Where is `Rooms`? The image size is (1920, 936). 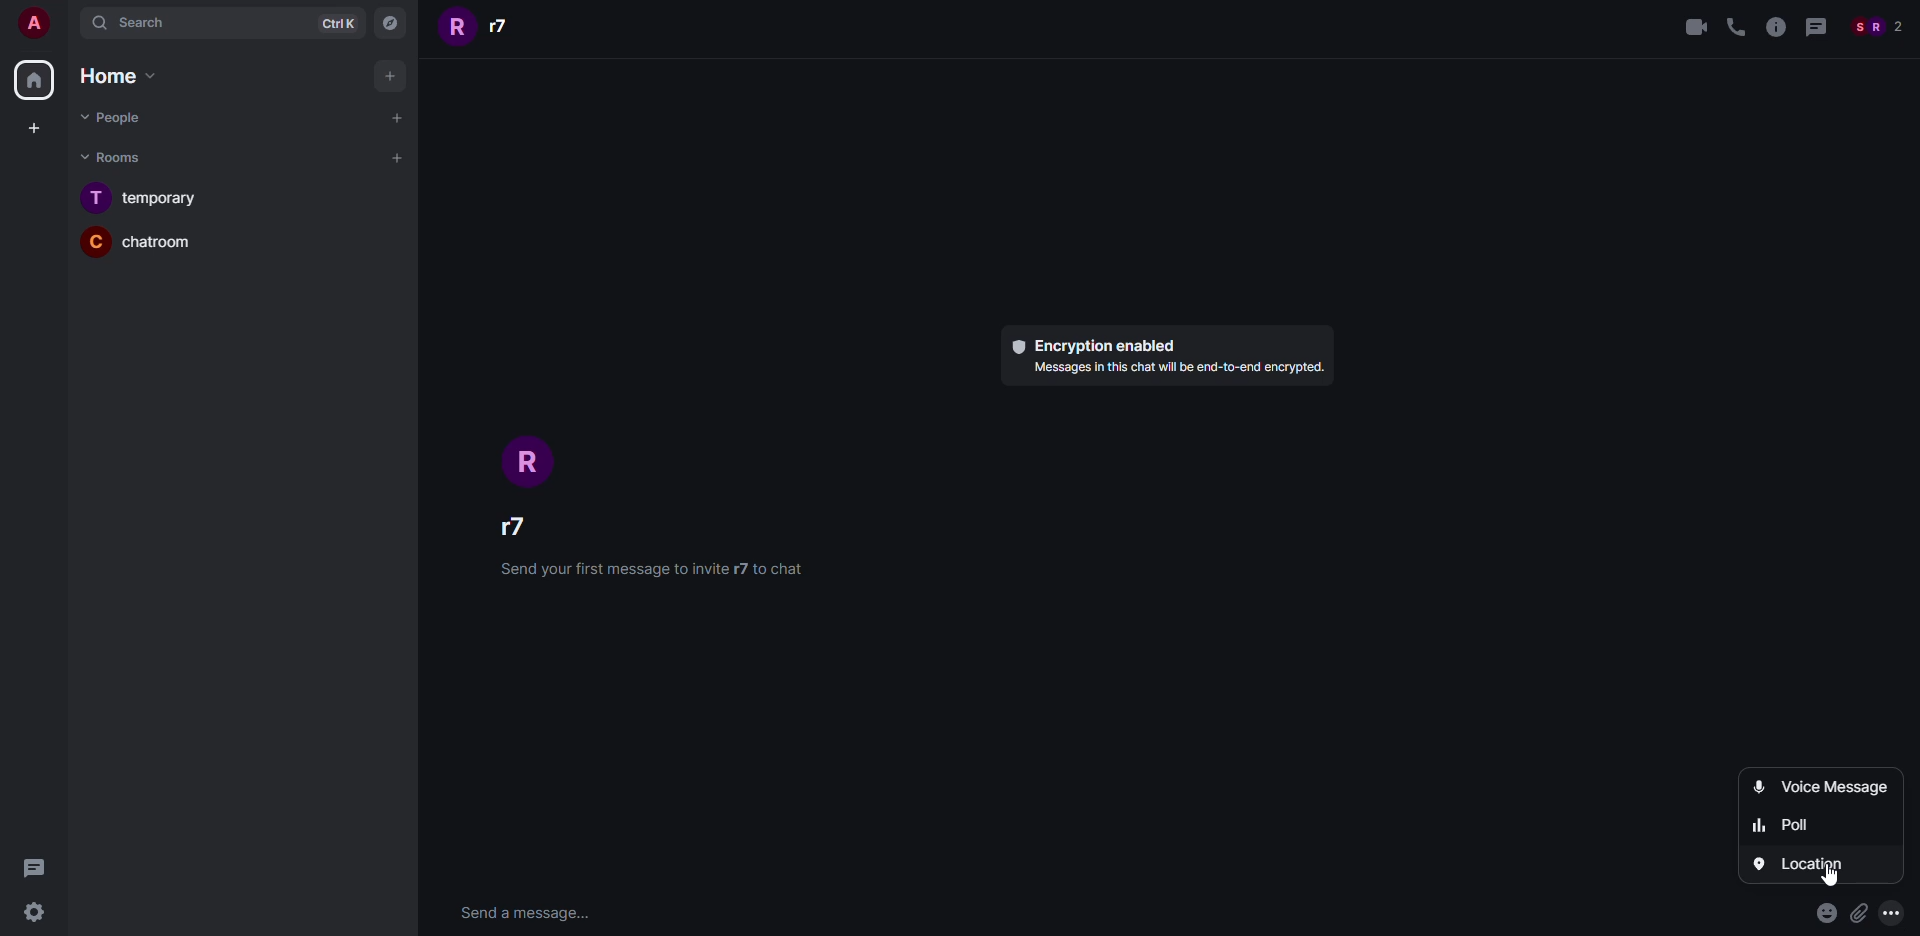
Rooms is located at coordinates (116, 158).